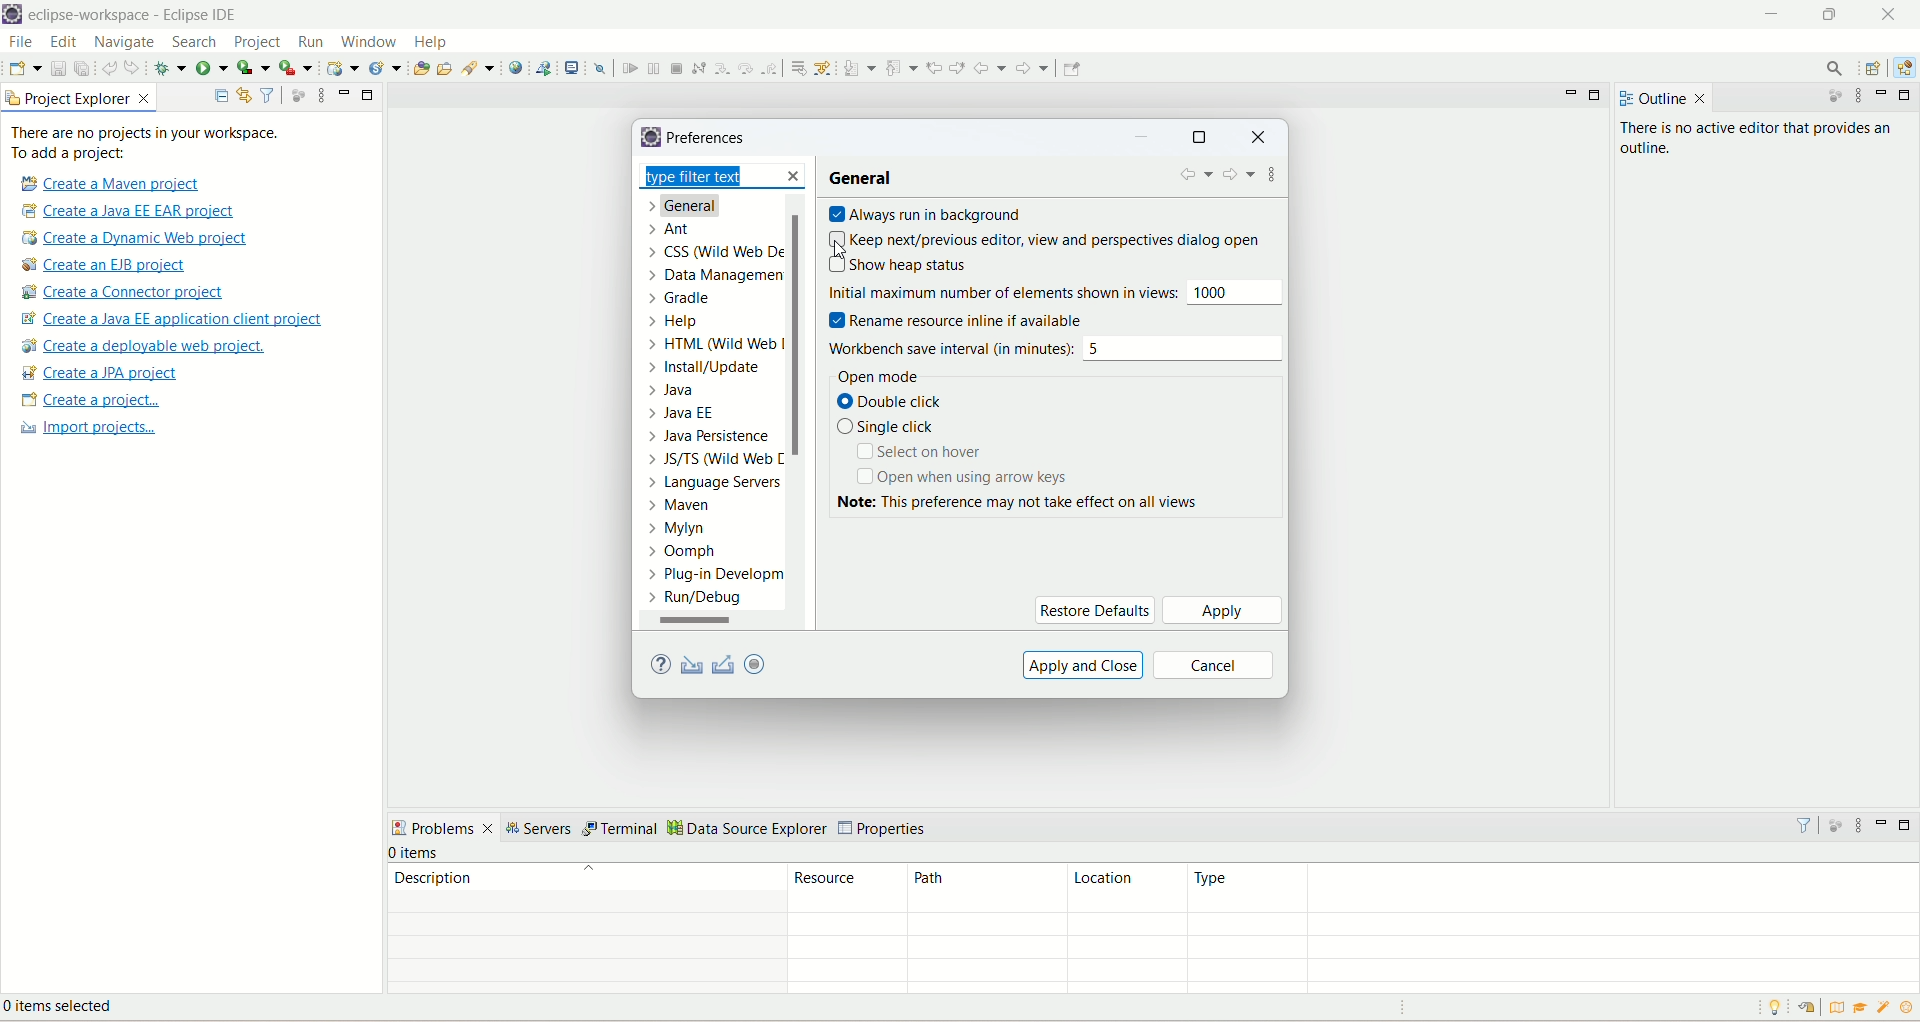 This screenshot has height=1022, width=1920. I want to click on close, so click(1701, 99).